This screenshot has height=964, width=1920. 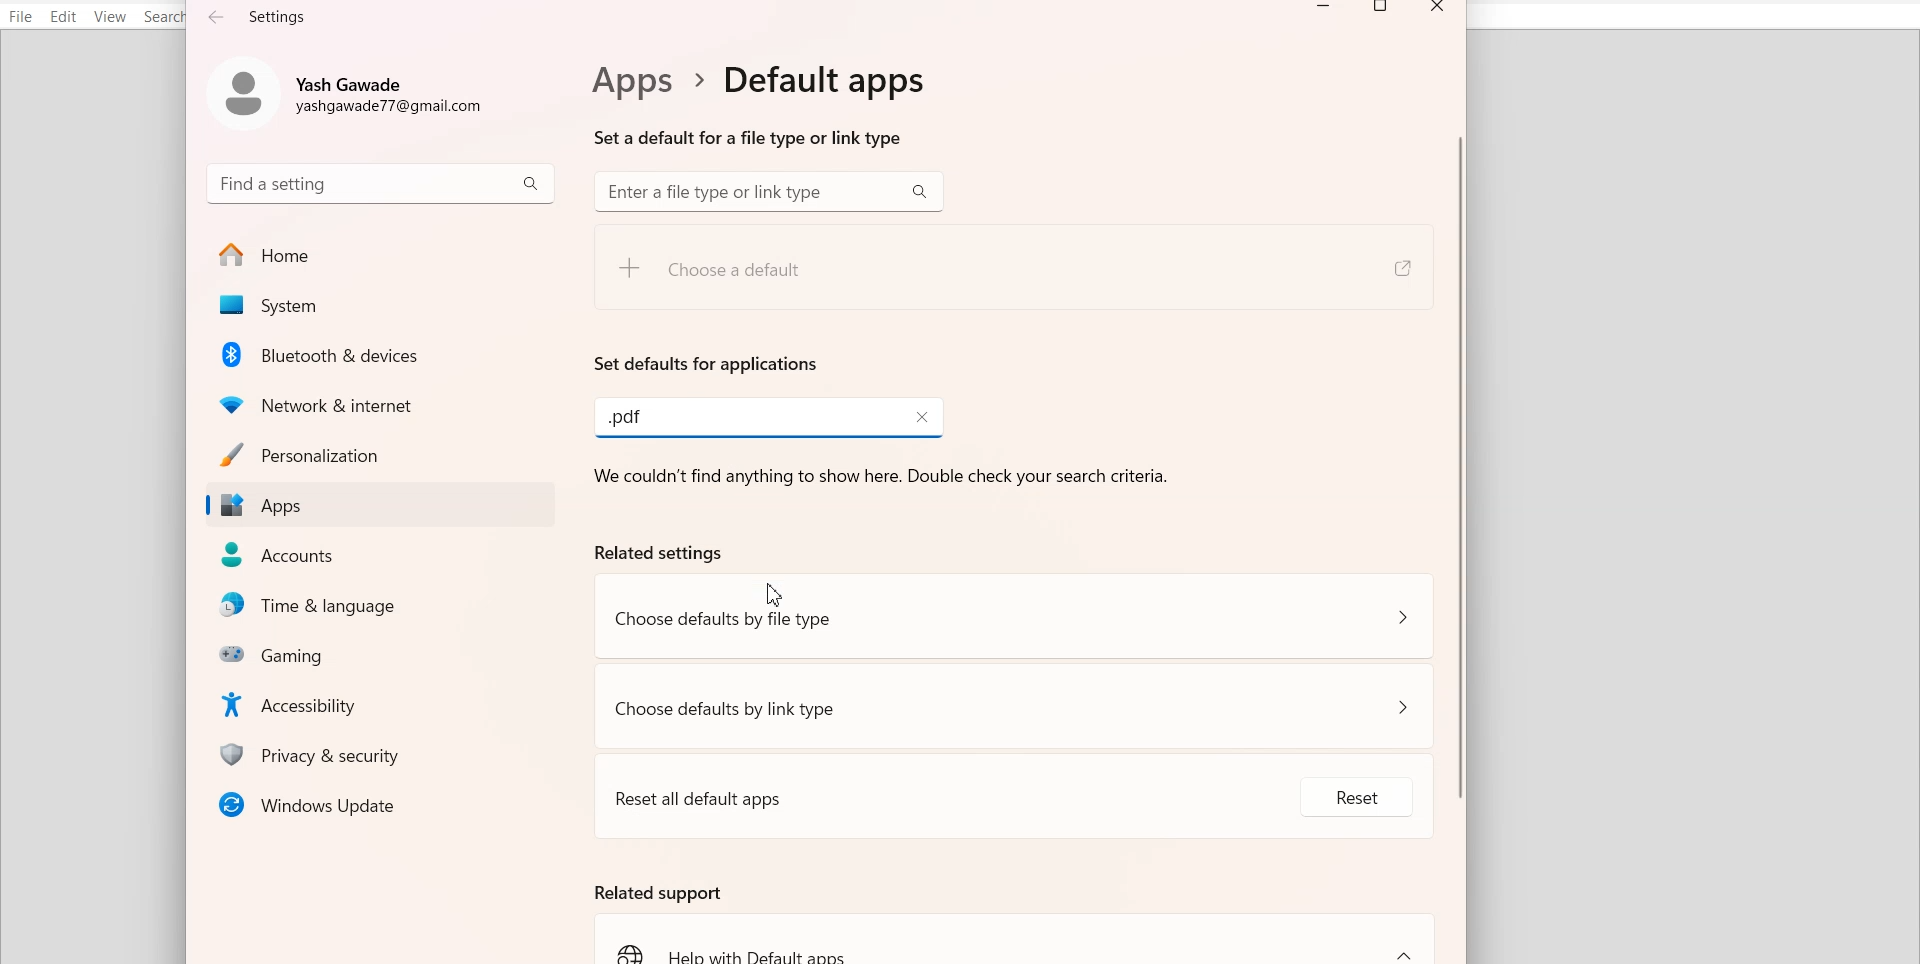 I want to click on Accounts, so click(x=382, y=555).